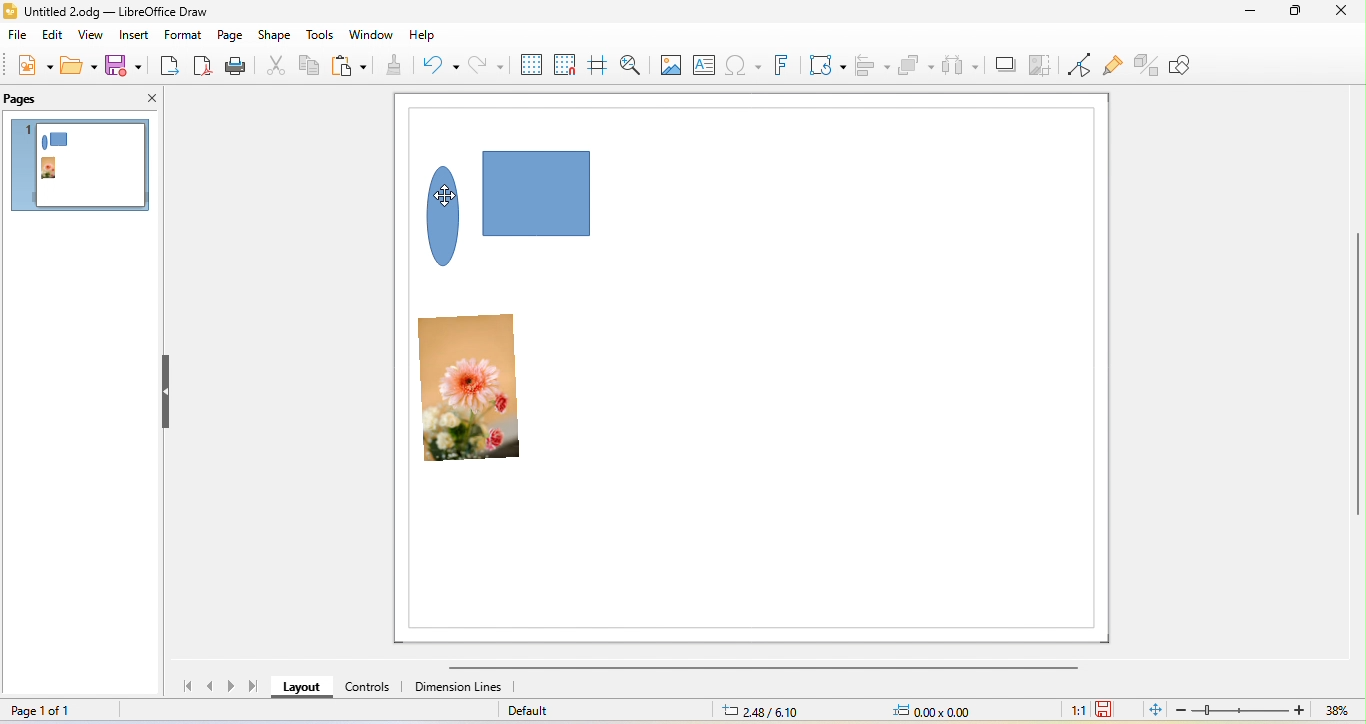  I want to click on edit, so click(55, 37).